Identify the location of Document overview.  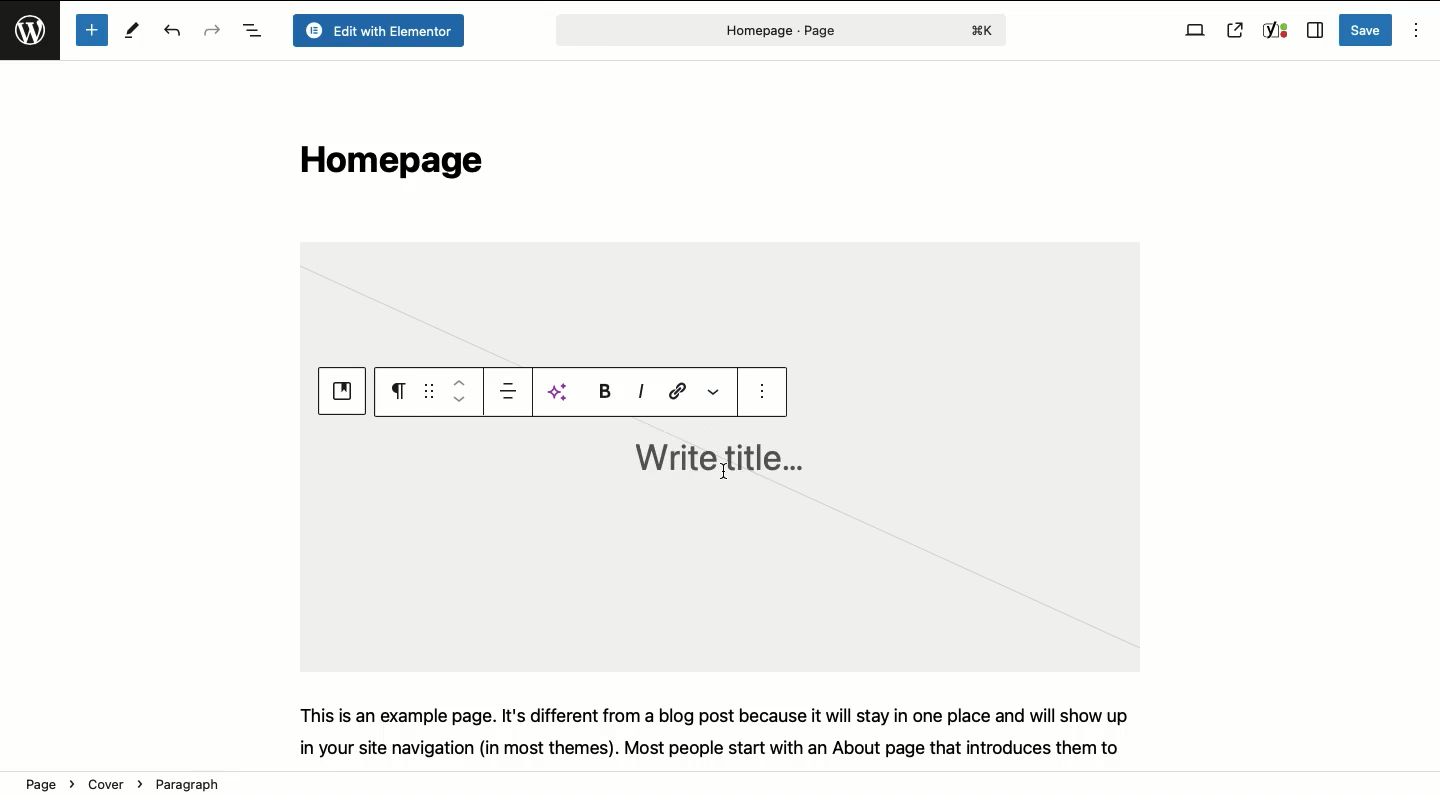
(252, 32).